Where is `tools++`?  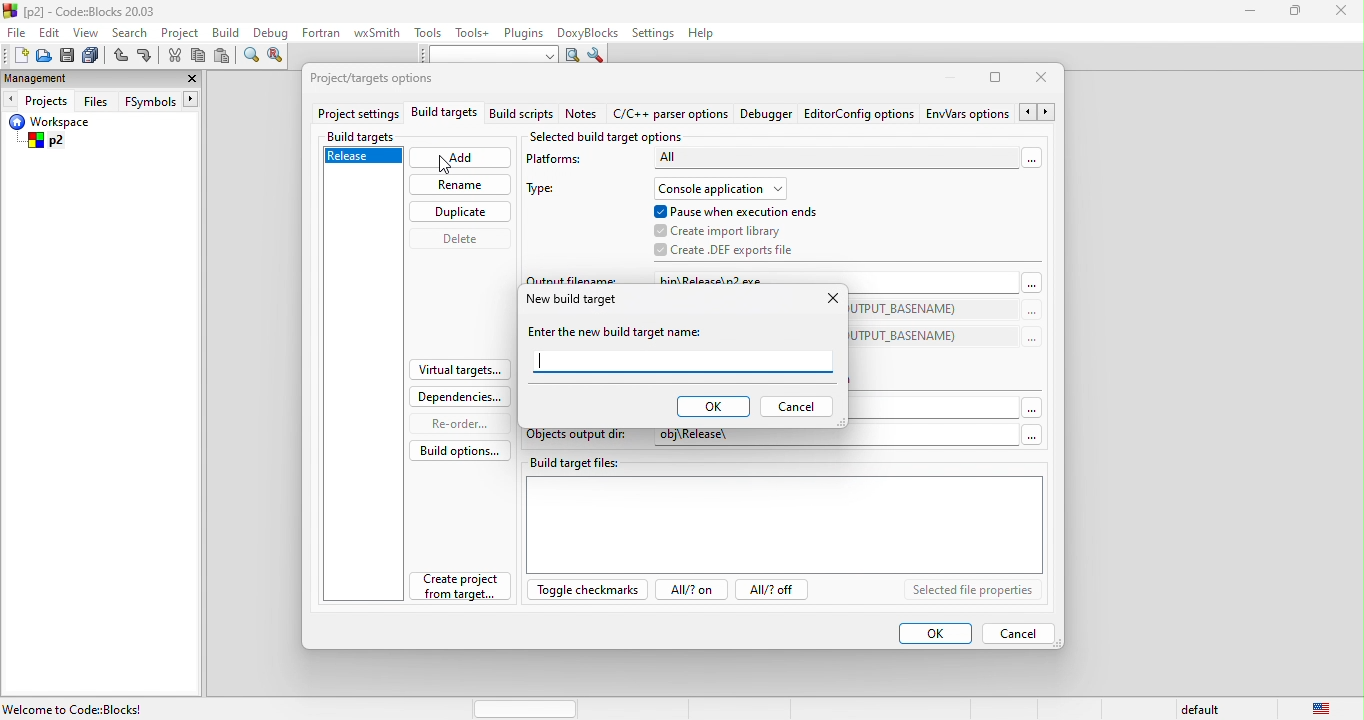 tools++ is located at coordinates (473, 32).